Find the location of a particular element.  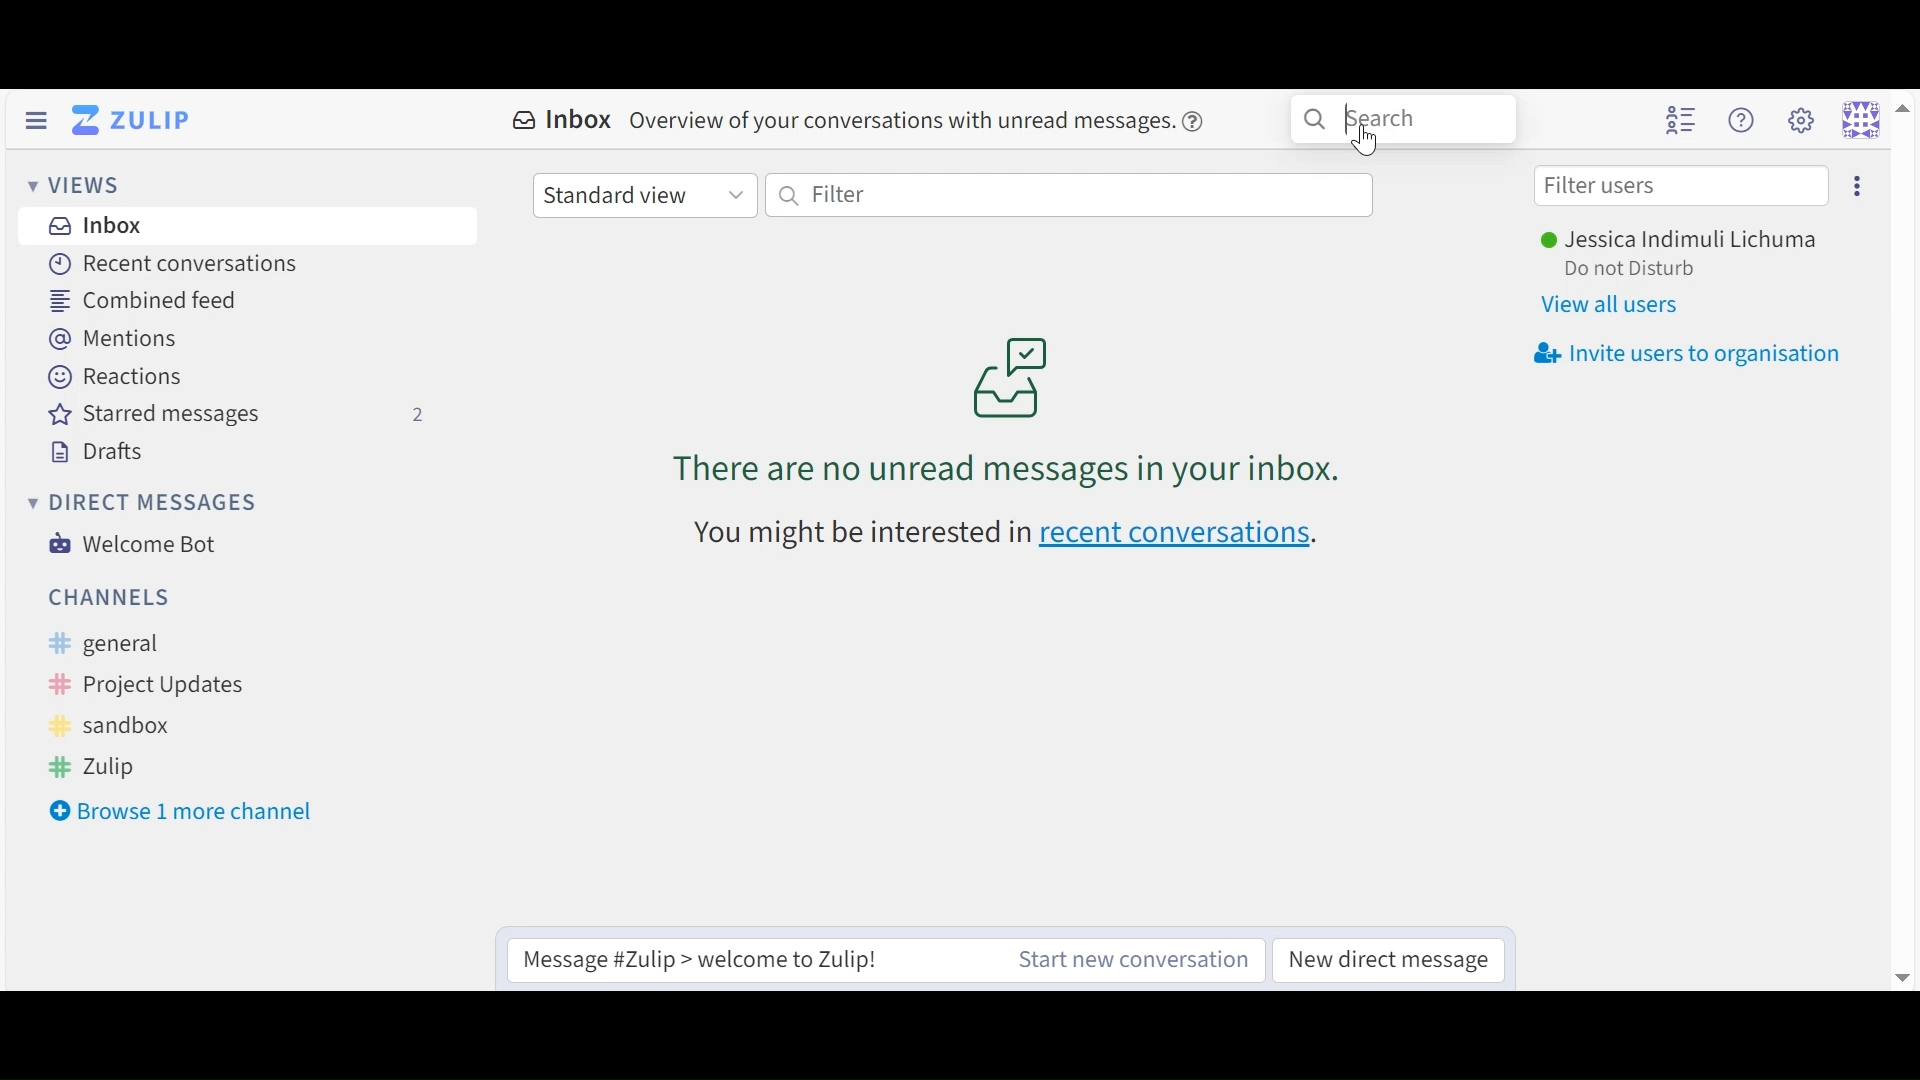

Channels is located at coordinates (109, 598).